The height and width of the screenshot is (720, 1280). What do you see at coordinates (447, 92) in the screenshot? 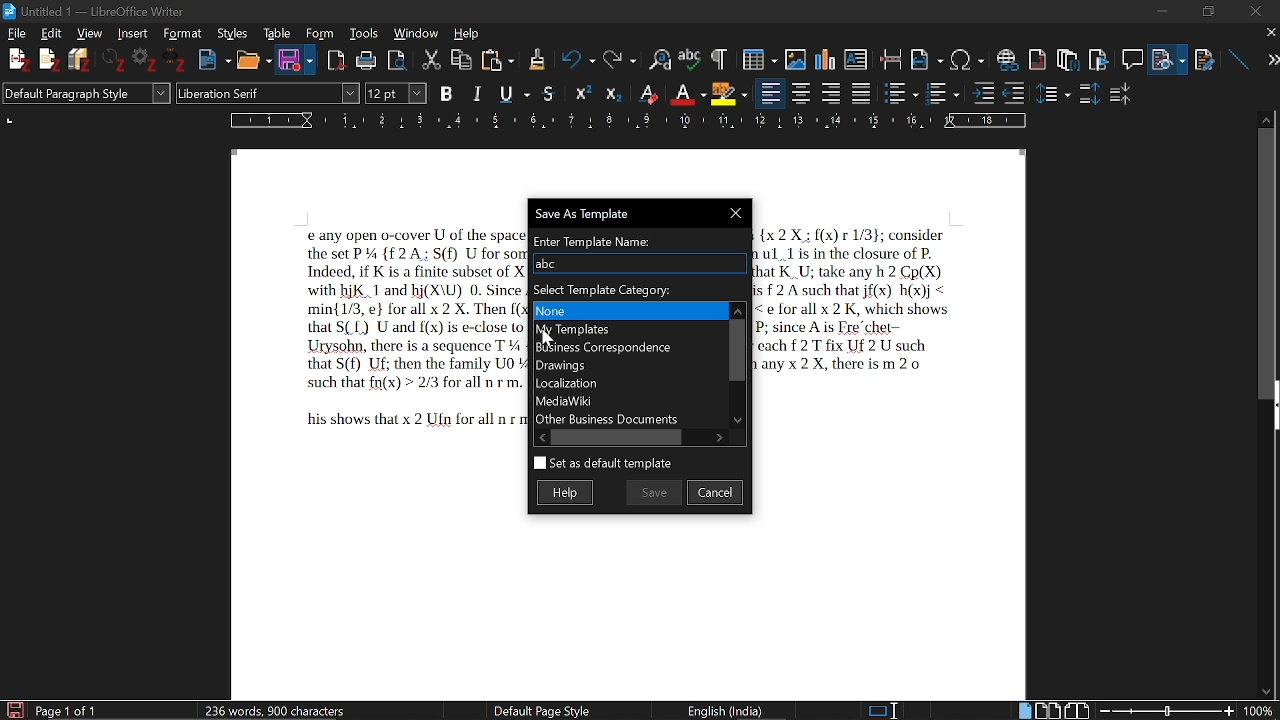
I see `B` at bounding box center [447, 92].